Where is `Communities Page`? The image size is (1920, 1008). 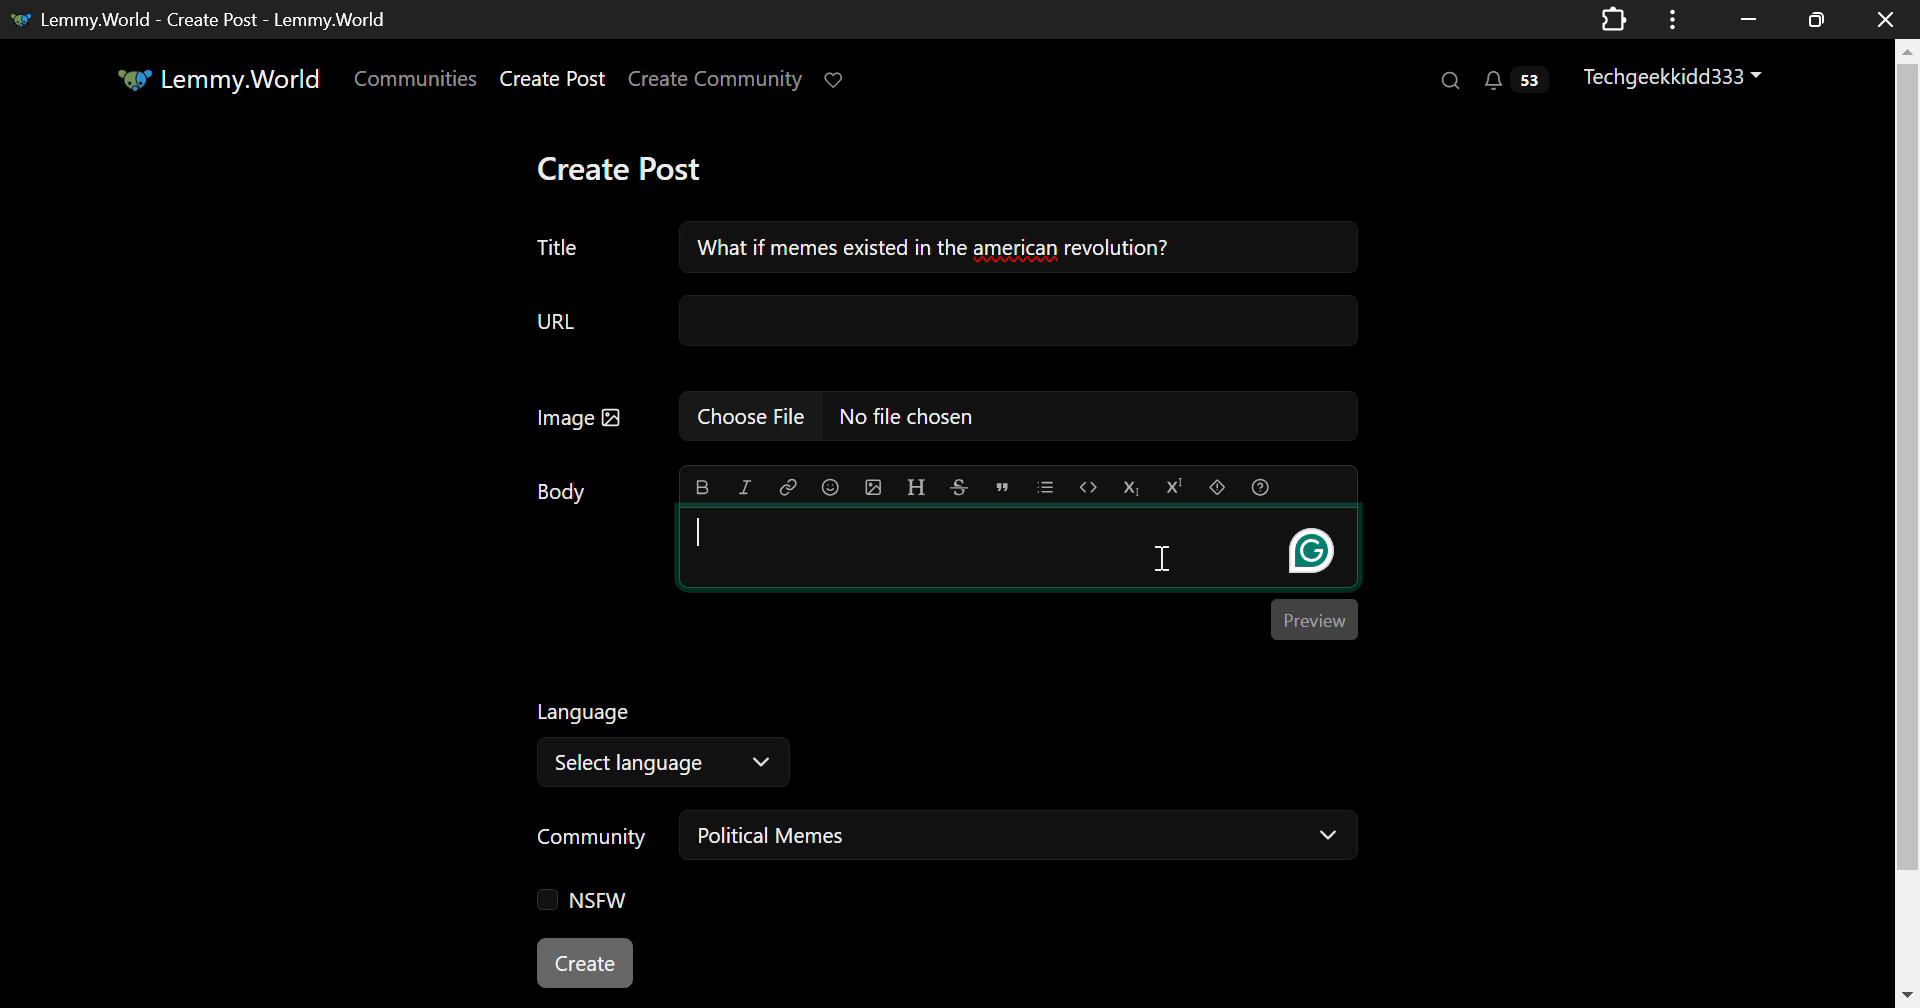
Communities Page is located at coordinates (414, 78).